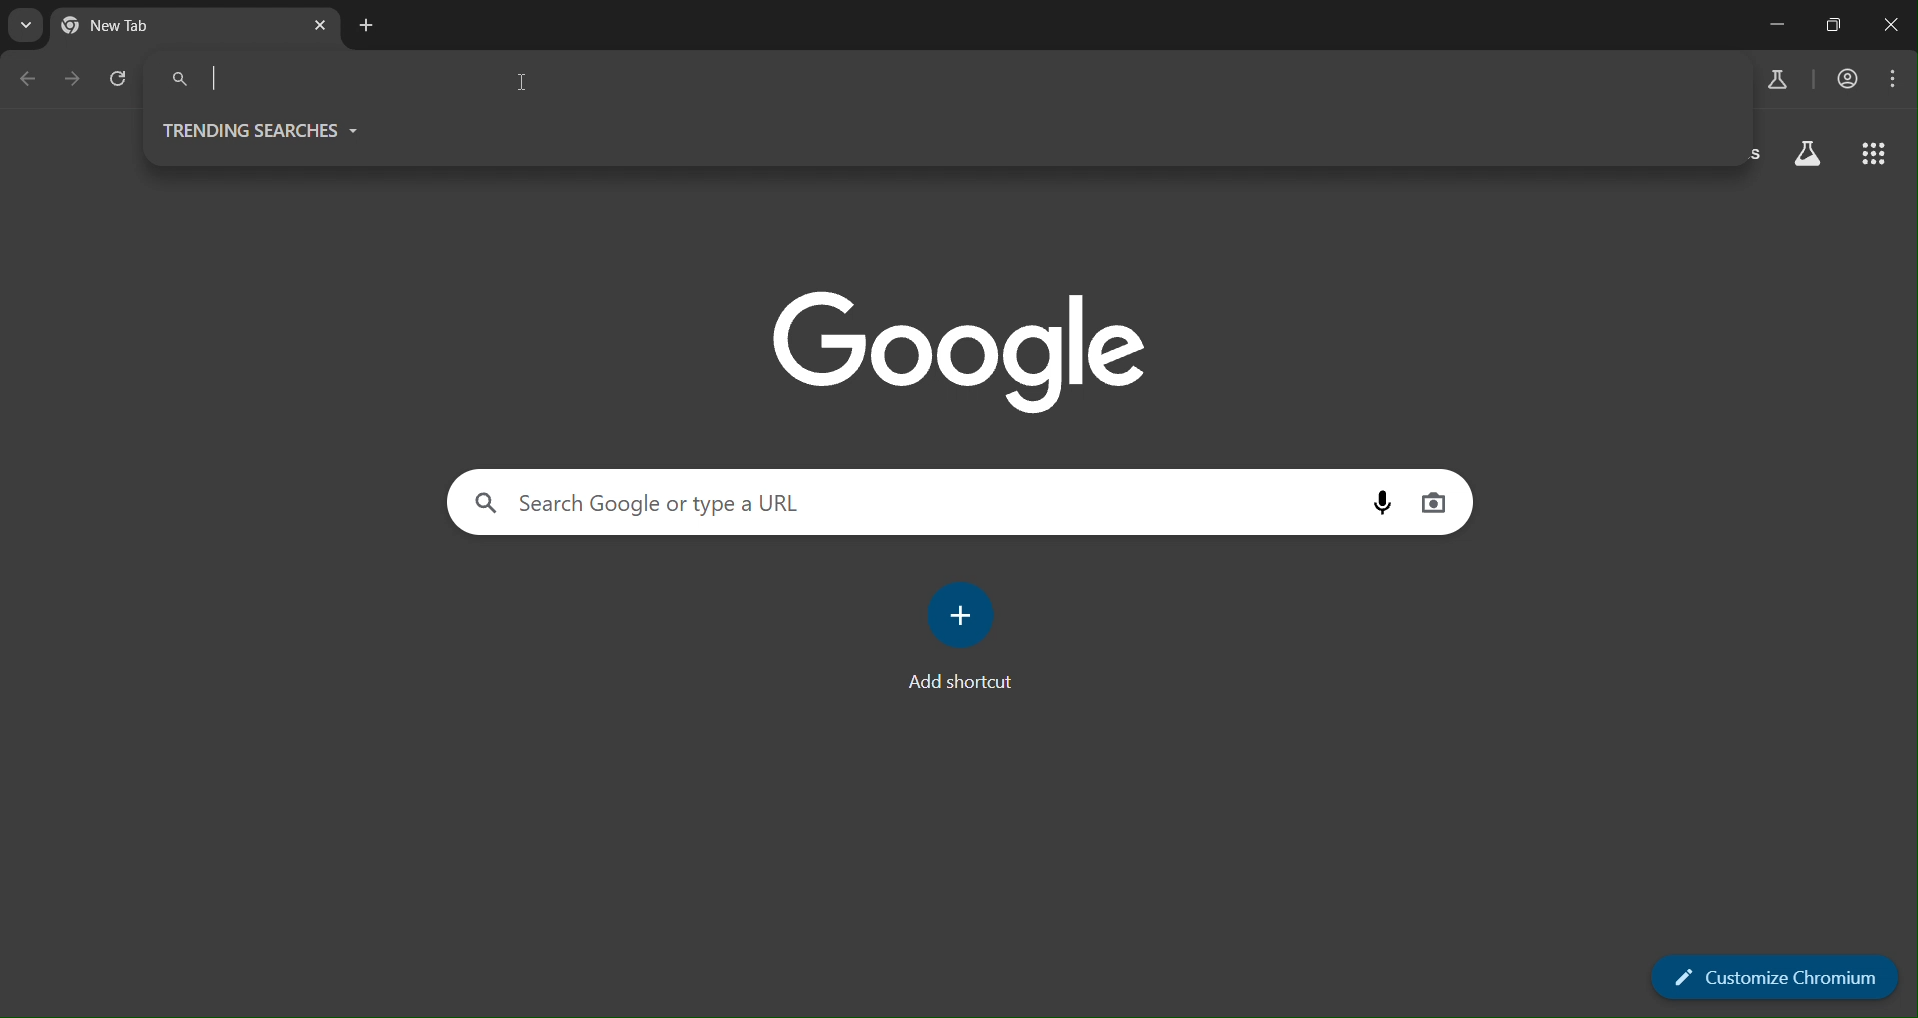 The width and height of the screenshot is (1918, 1018). What do you see at coordinates (28, 79) in the screenshot?
I see `go back one page` at bounding box center [28, 79].